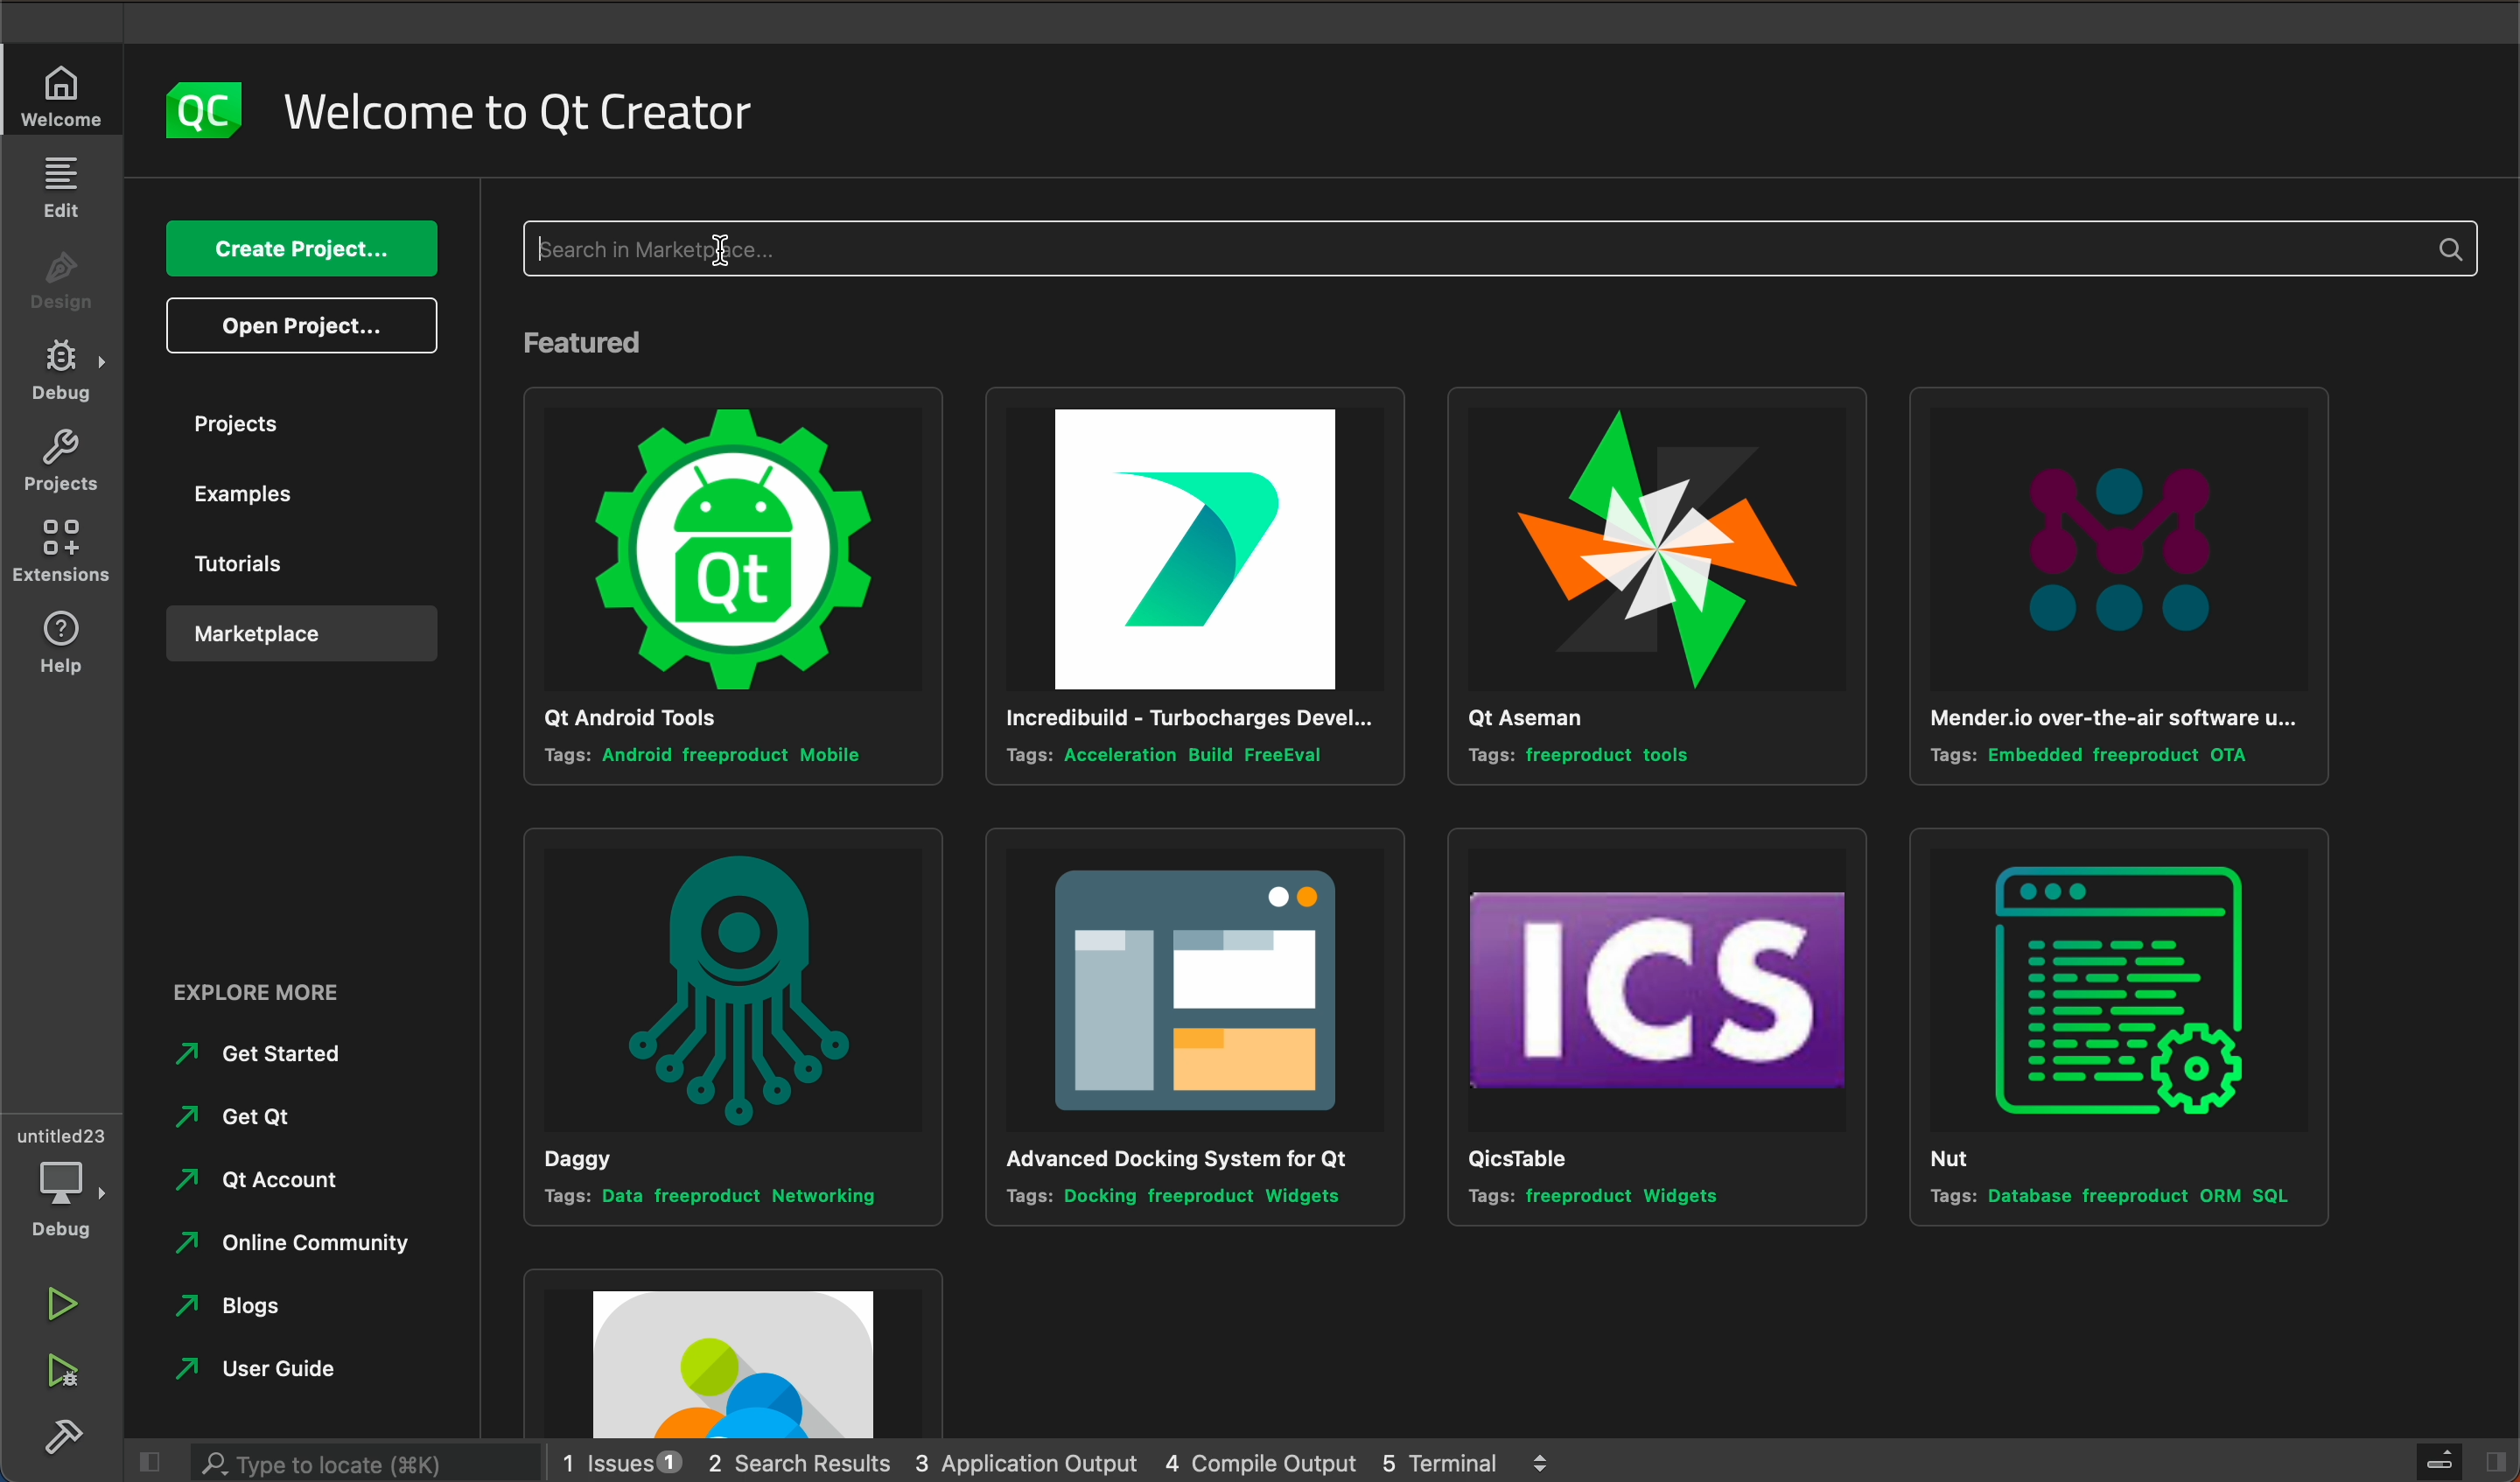 This screenshot has width=2520, height=1482. I want to click on , so click(268, 1053).